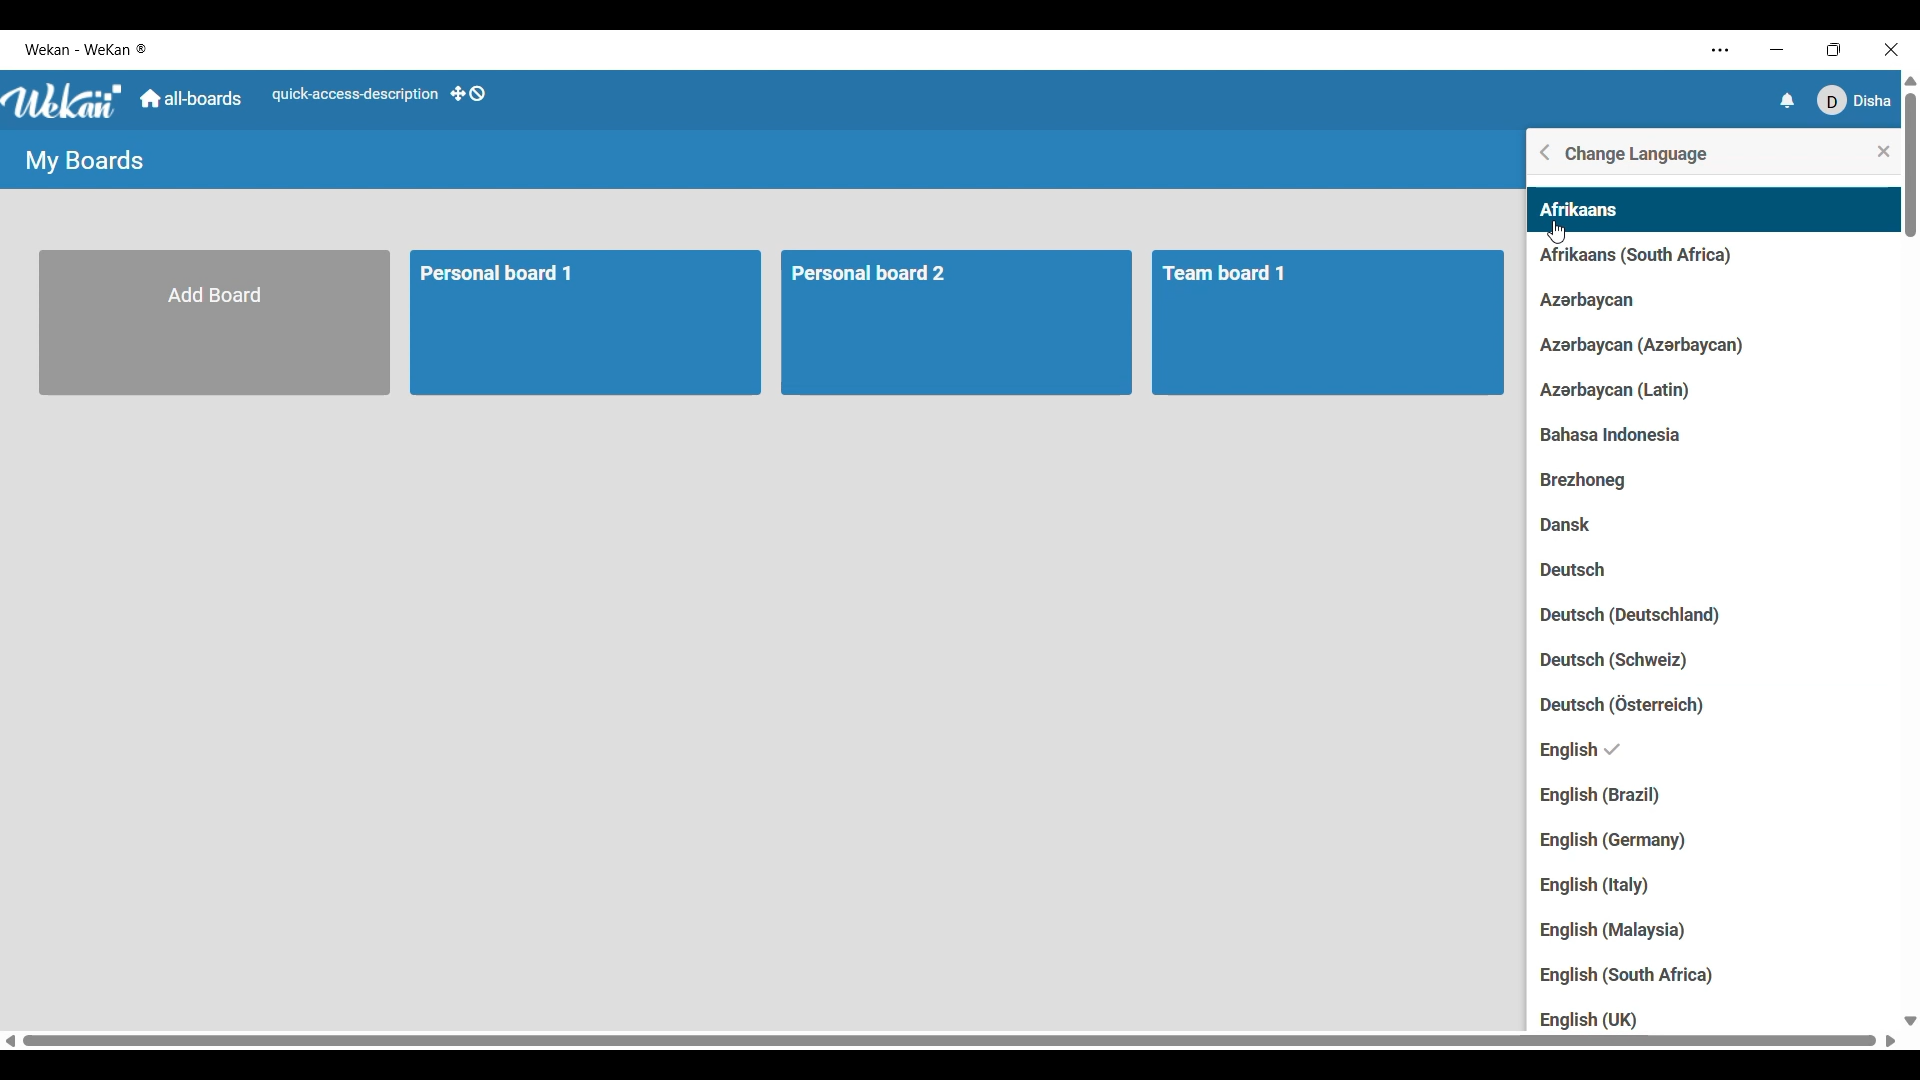 The image size is (1920, 1080). Describe the element at coordinates (588, 324) in the screenshot. I see `Personal board 1` at that location.